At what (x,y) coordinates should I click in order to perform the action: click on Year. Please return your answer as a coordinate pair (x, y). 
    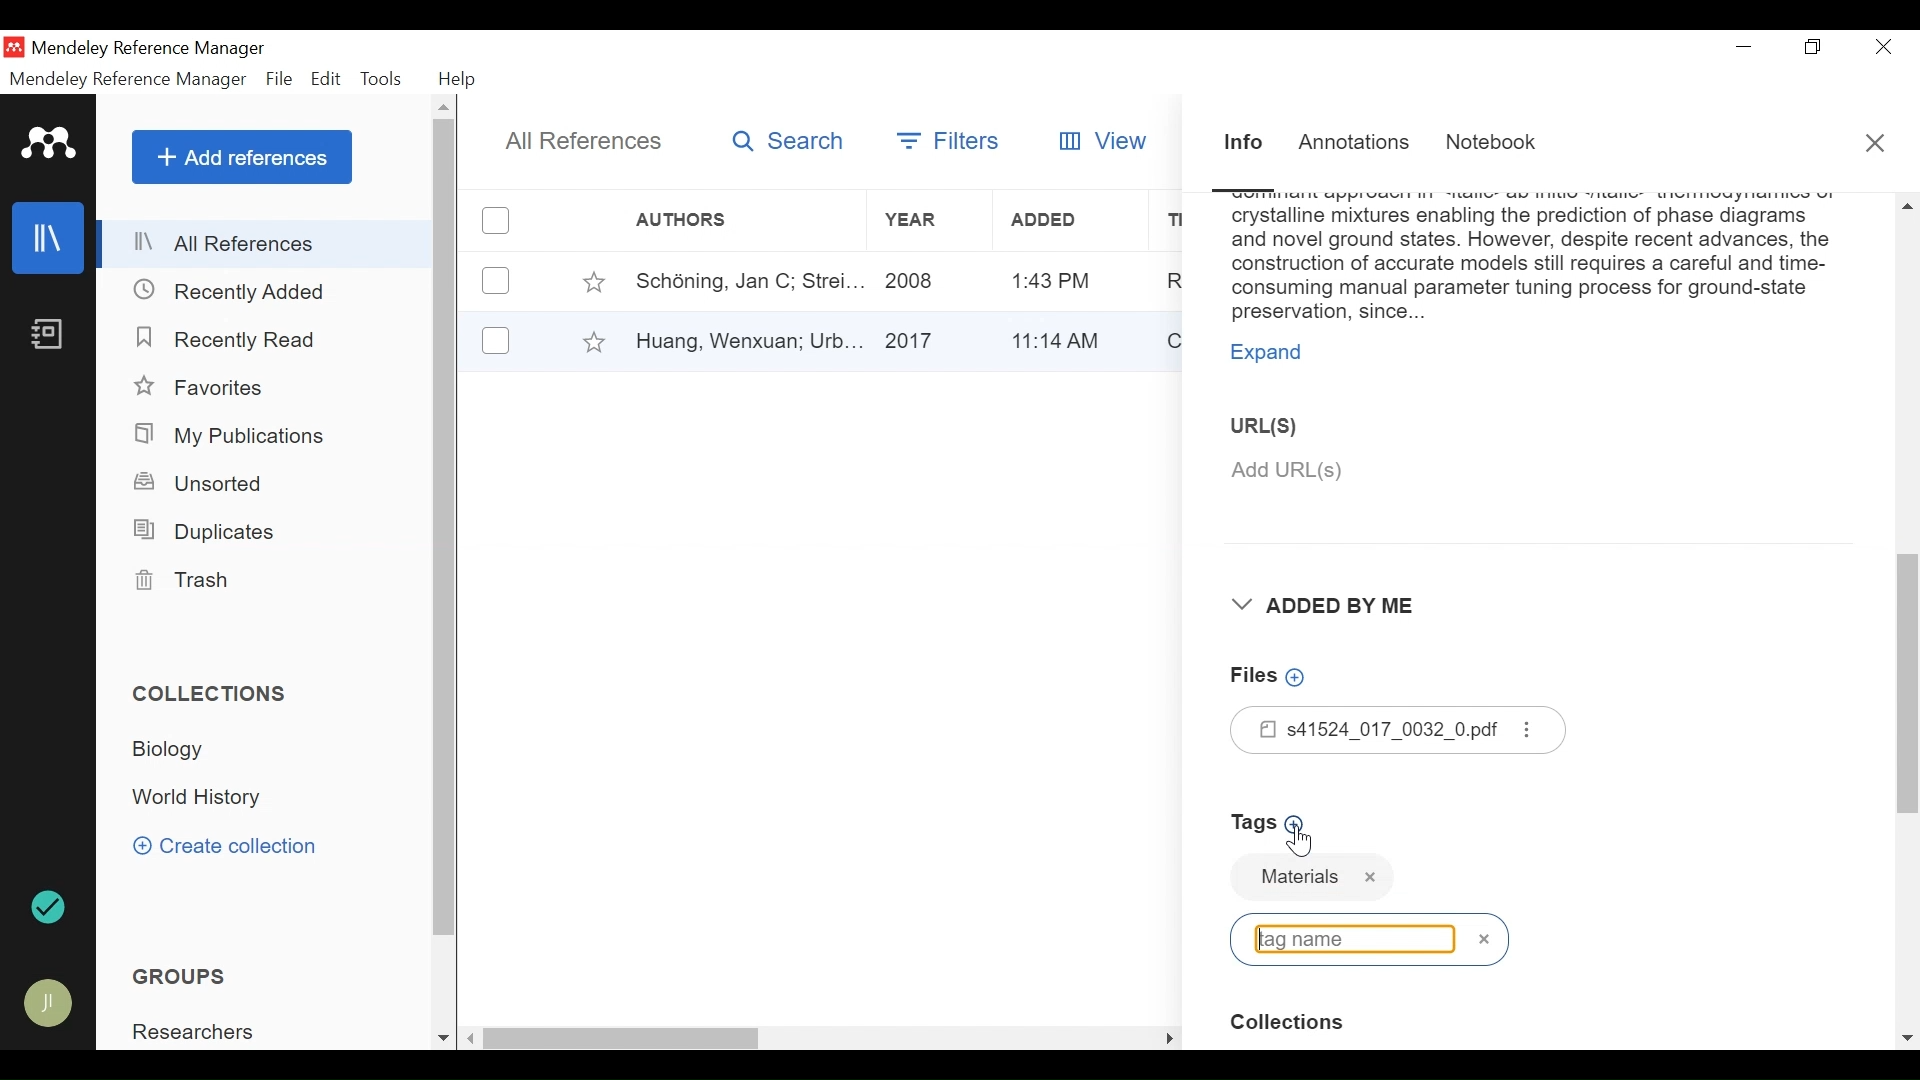
    Looking at the image, I should click on (926, 339).